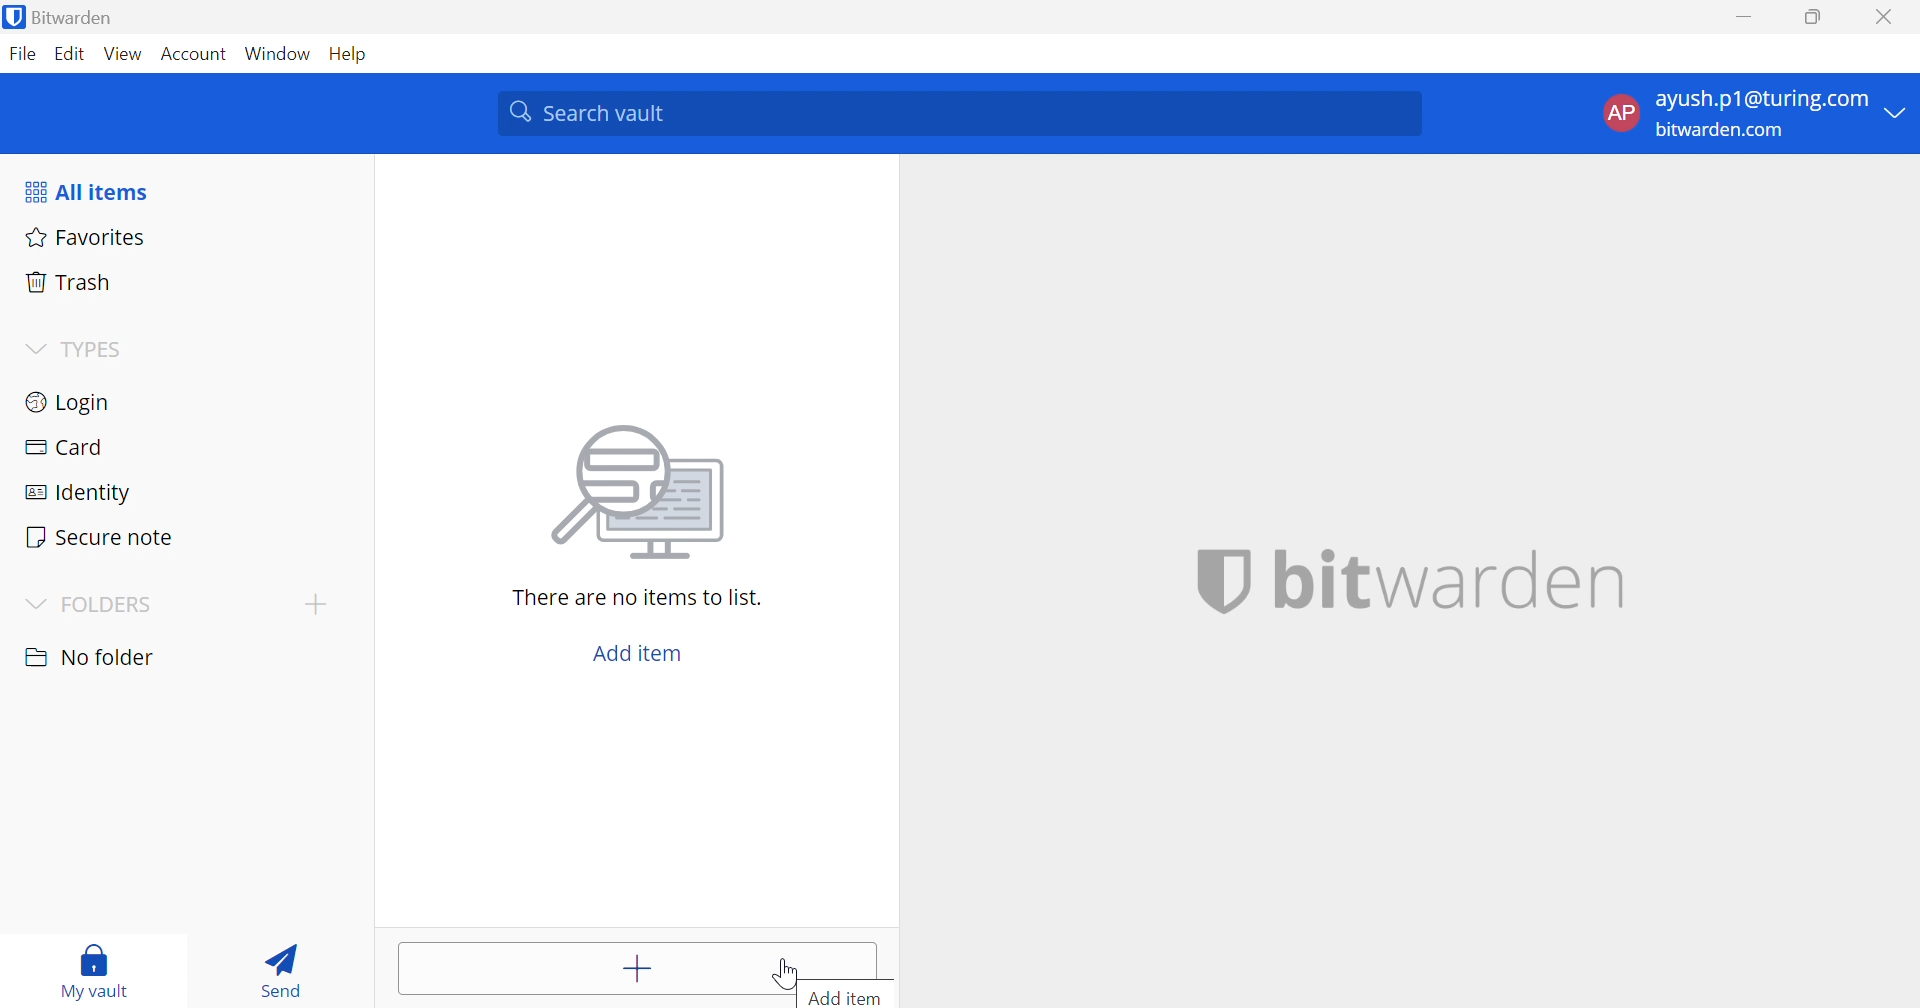 This screenshot has height=1008, width=1920. Describe the element at coordinates (596, 968) in the screenshot. I see `Add item` at that location.